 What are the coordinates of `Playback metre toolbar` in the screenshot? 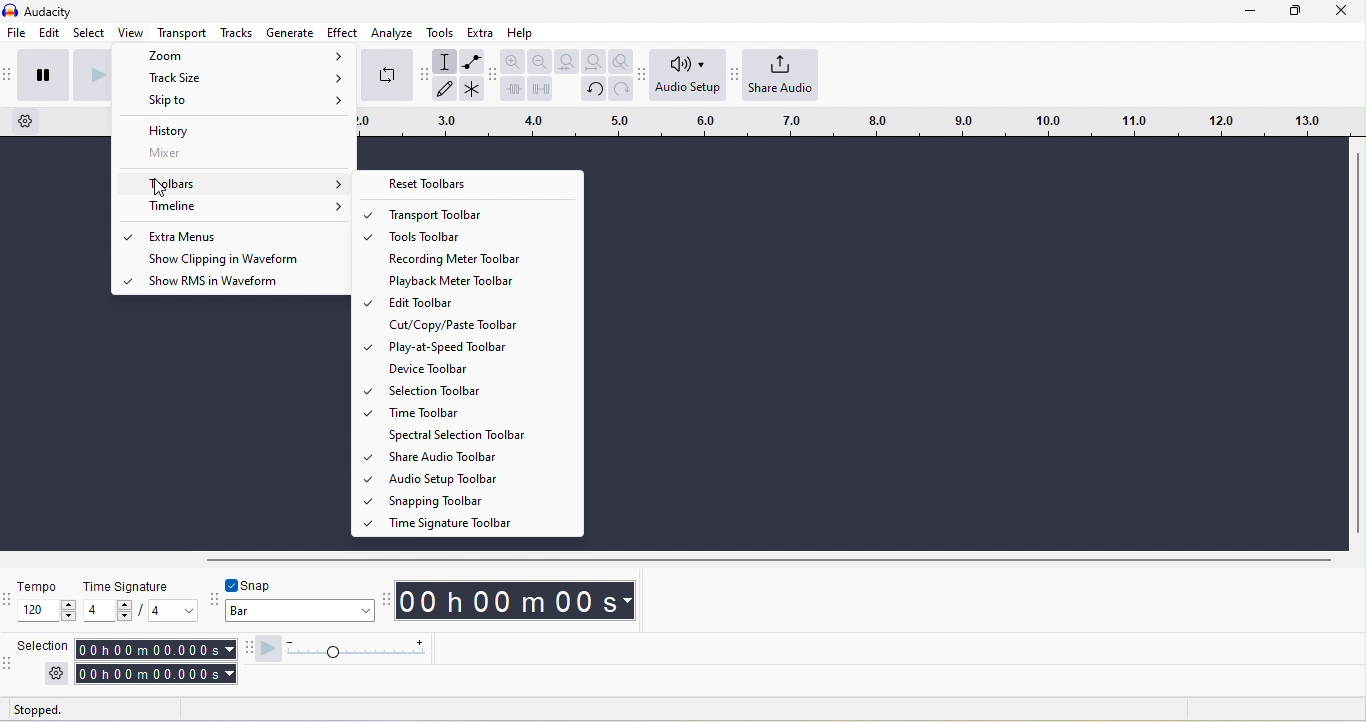 It's located at (479, 280).